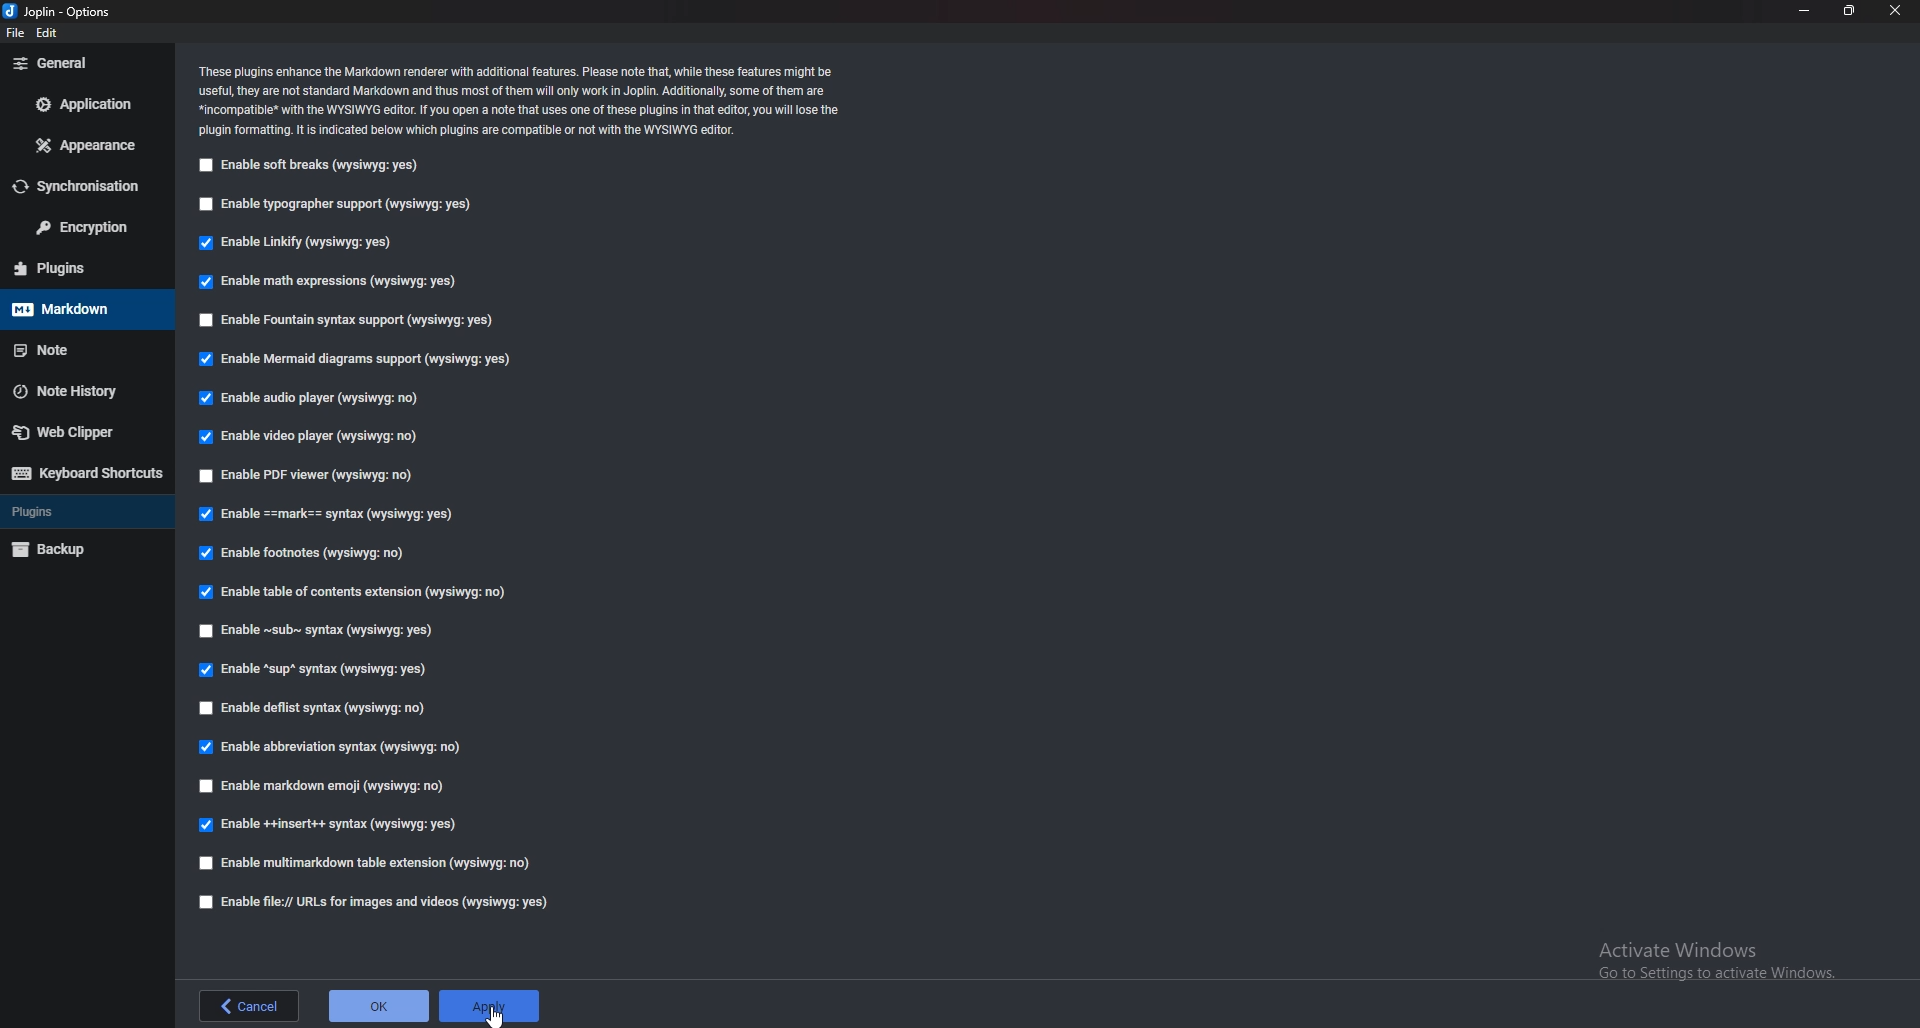  I want to click on back, so click(252, 1005).